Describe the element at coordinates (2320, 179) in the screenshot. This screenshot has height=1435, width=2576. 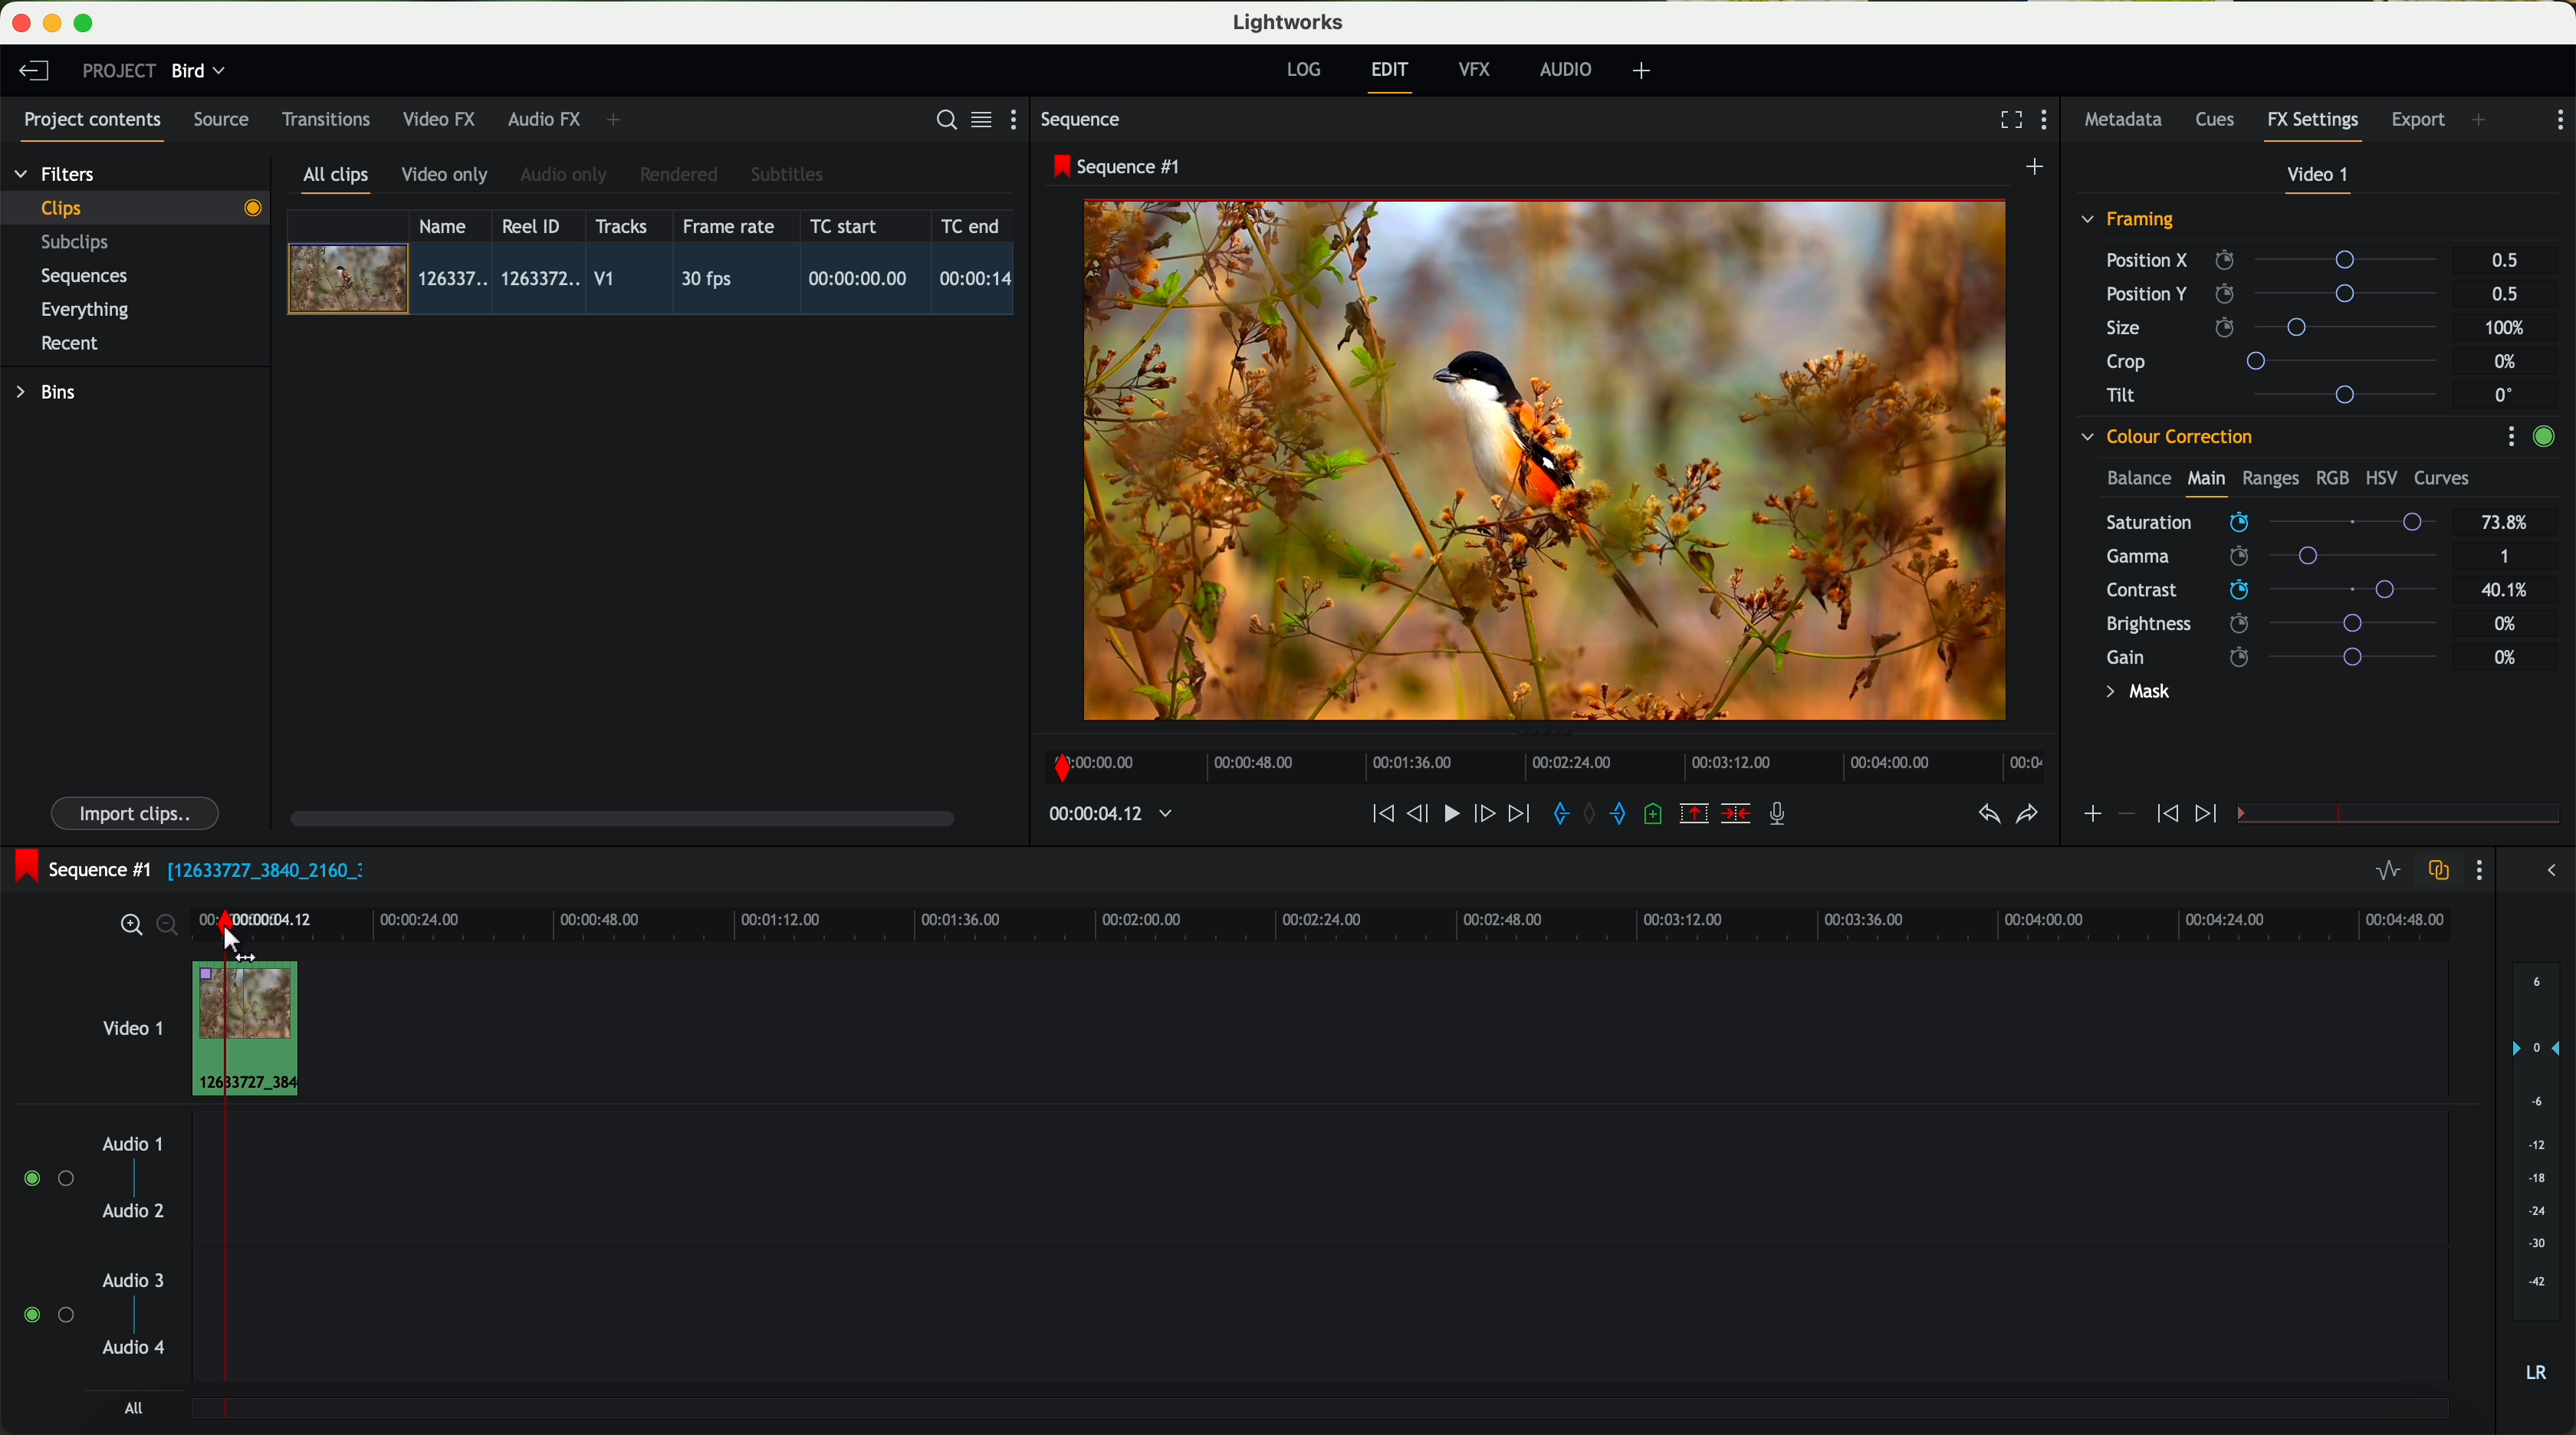
I see `video 1` at that location.